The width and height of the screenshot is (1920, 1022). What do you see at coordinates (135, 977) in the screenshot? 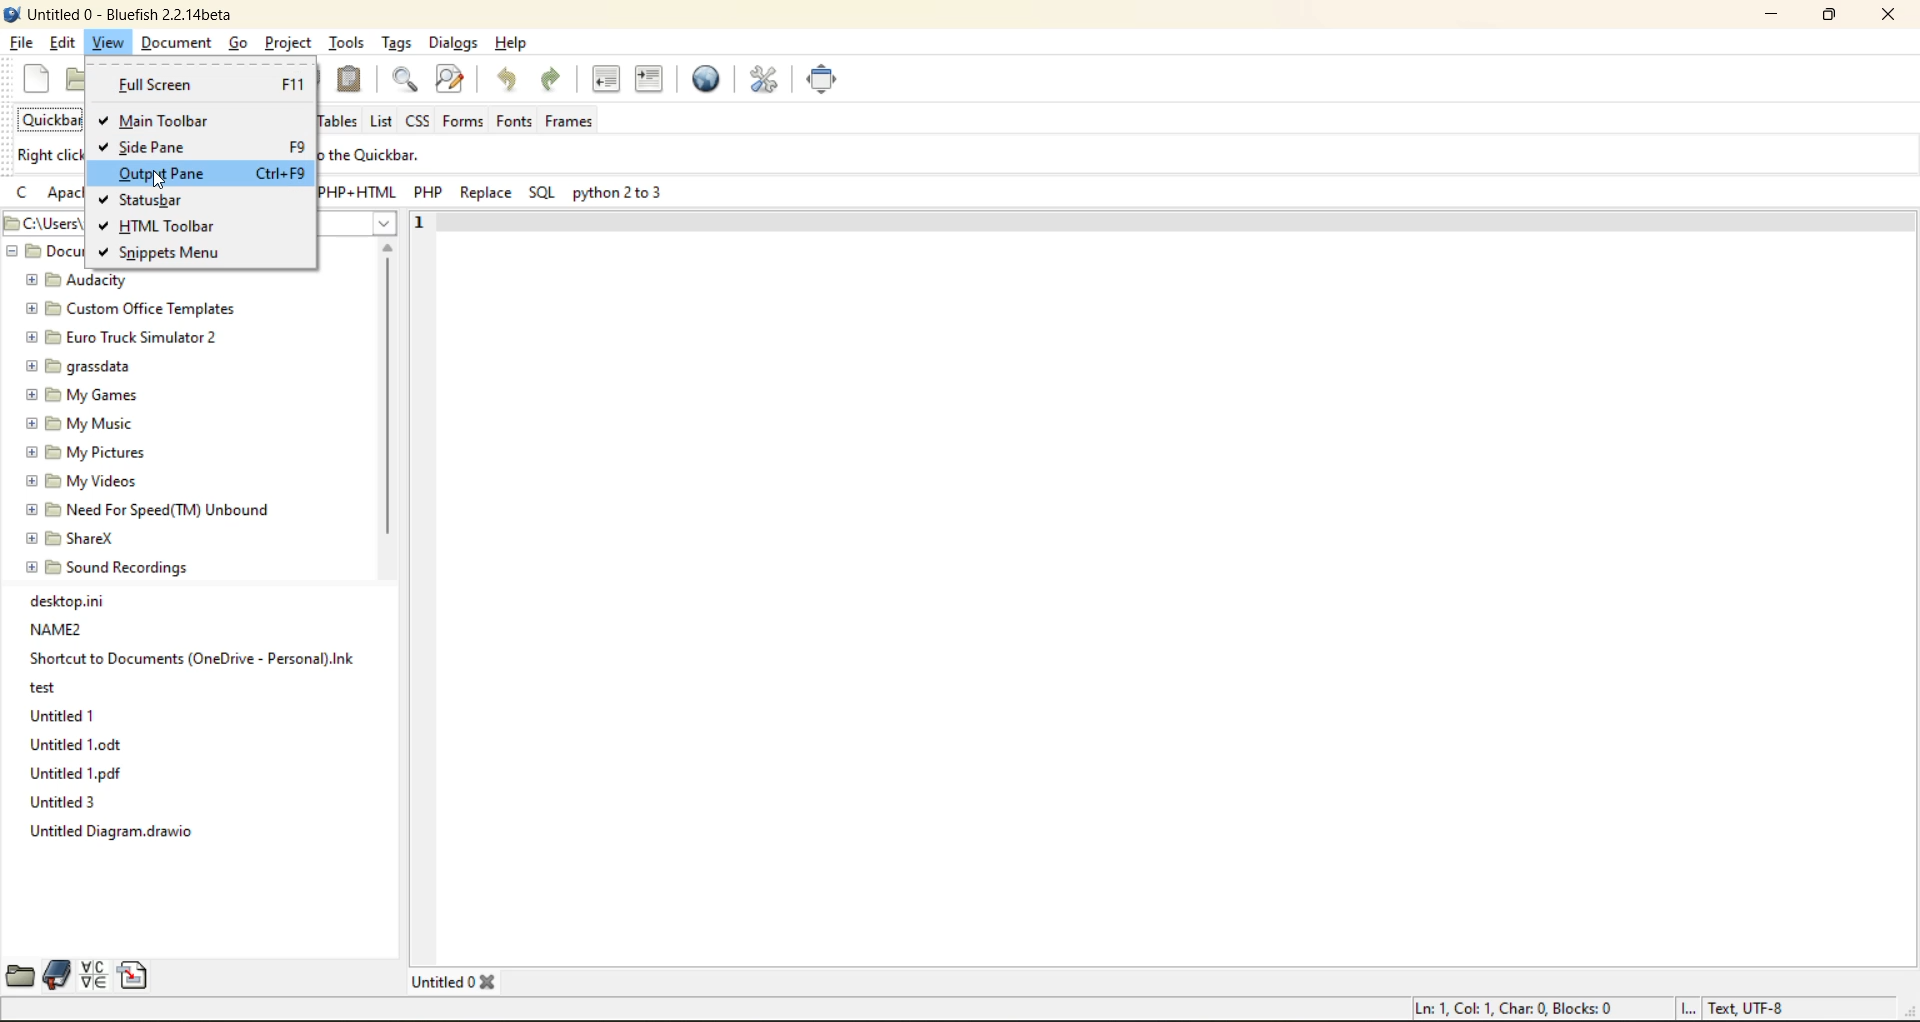
I see `snippets` at bounding box center [135, 977].